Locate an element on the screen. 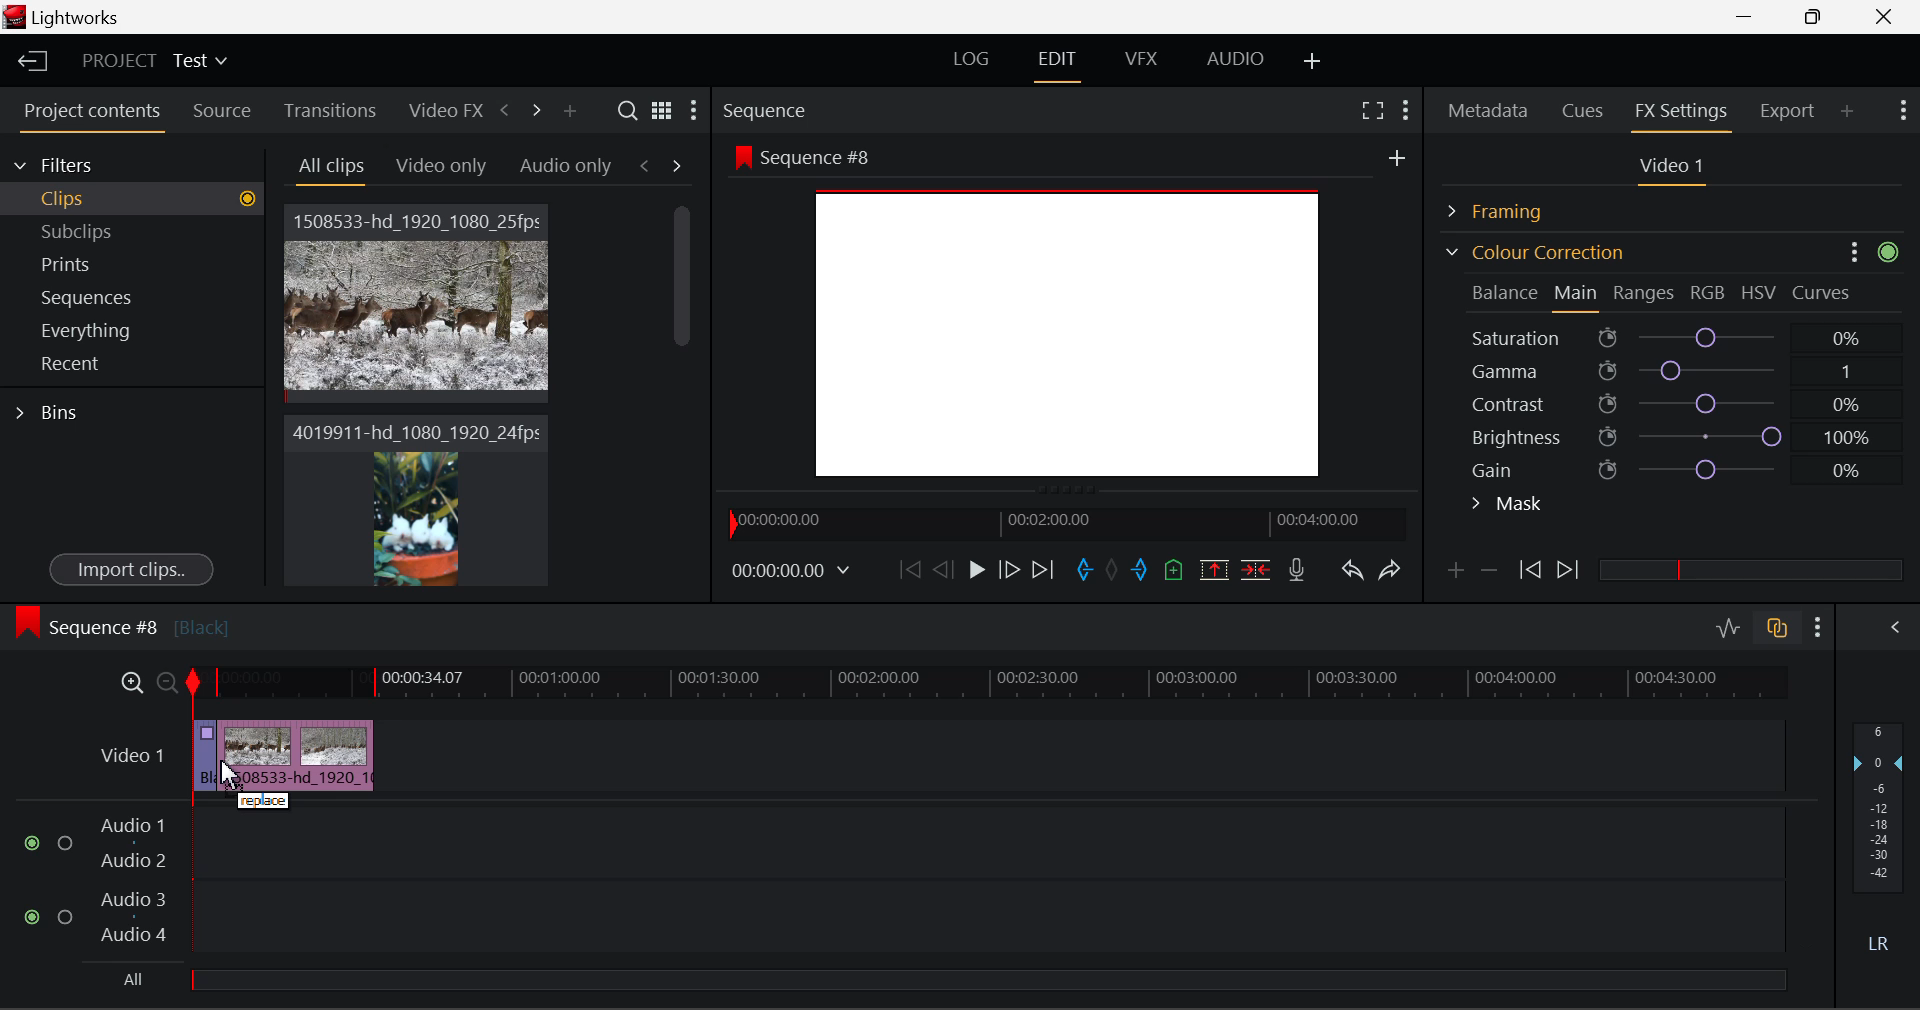 Image resolution: width=1920 pixels, height=1010 pixels. Recent Tab Open is located at coordinates (132, 364).